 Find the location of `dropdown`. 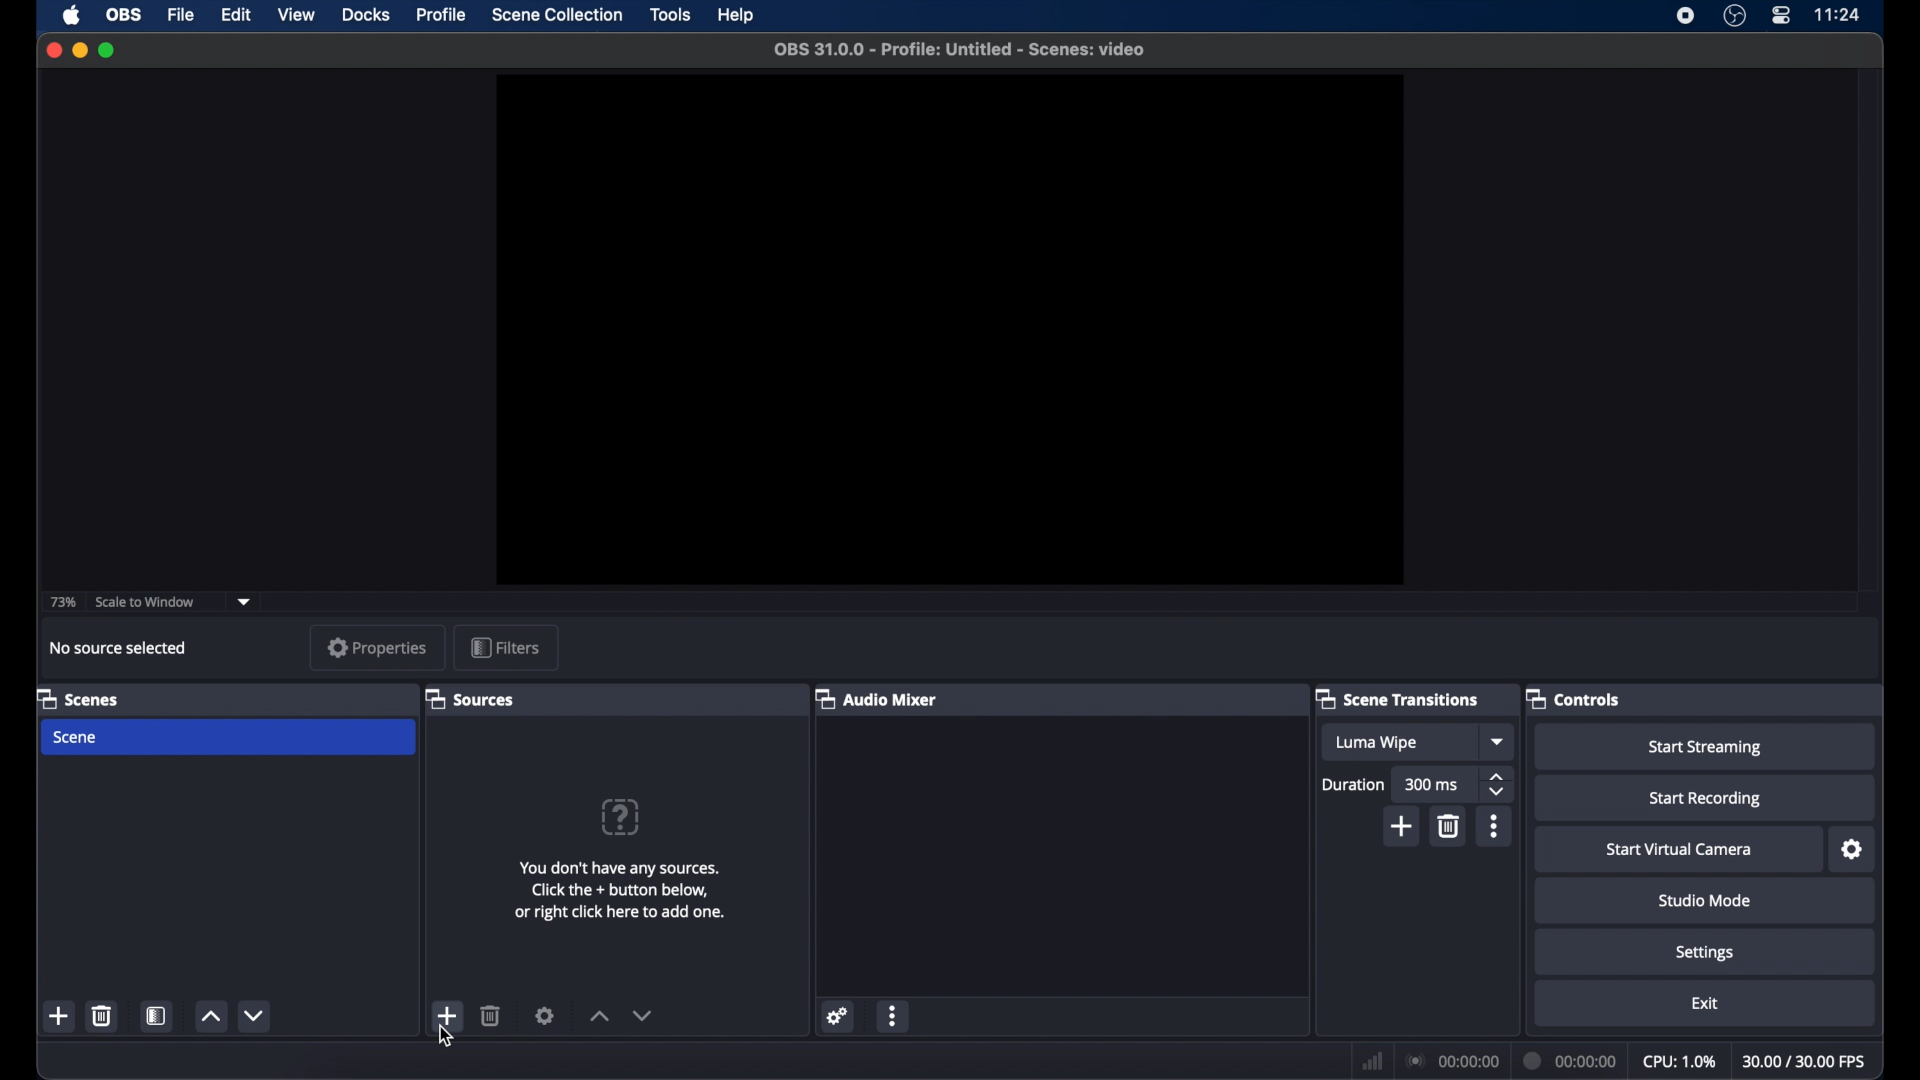

dropdown is located at coordinates (245, 602).